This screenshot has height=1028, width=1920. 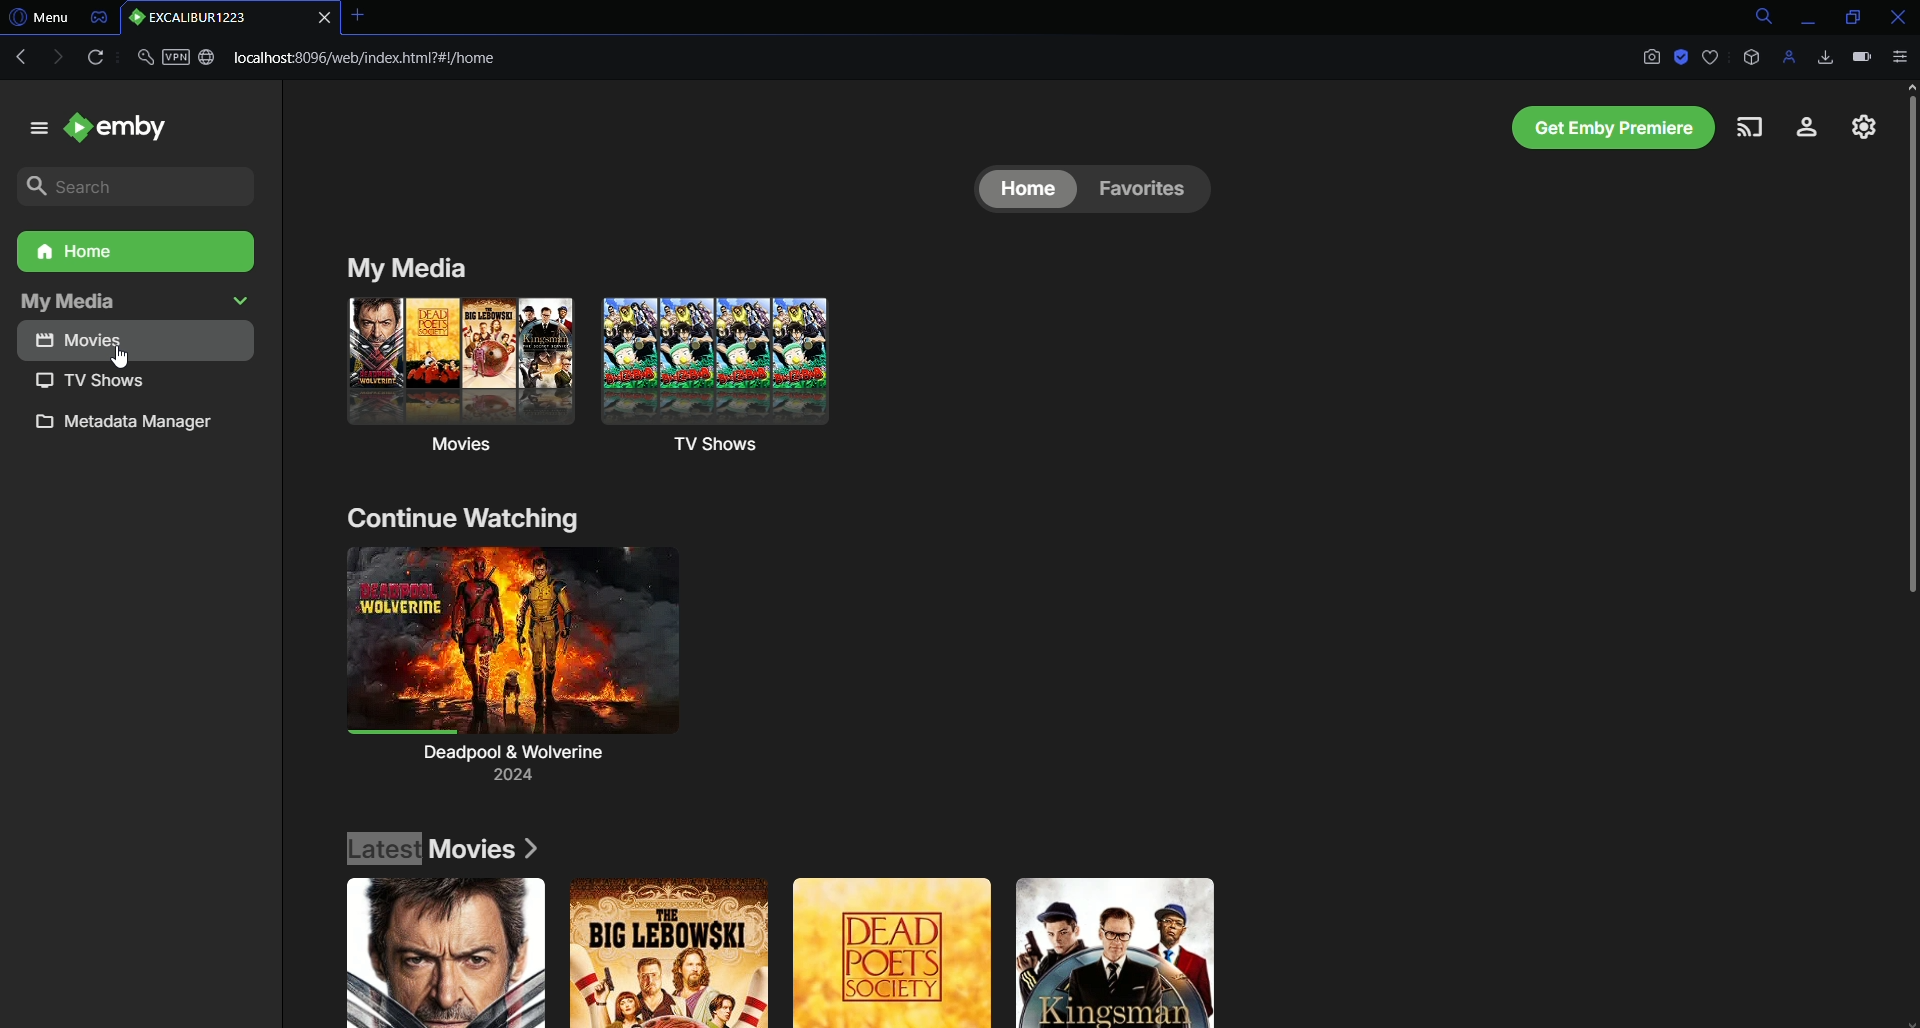 What do you see at coordinates (1846, 17) in the screenshot?
I see `Restore` at bounding box center [1846, 17].